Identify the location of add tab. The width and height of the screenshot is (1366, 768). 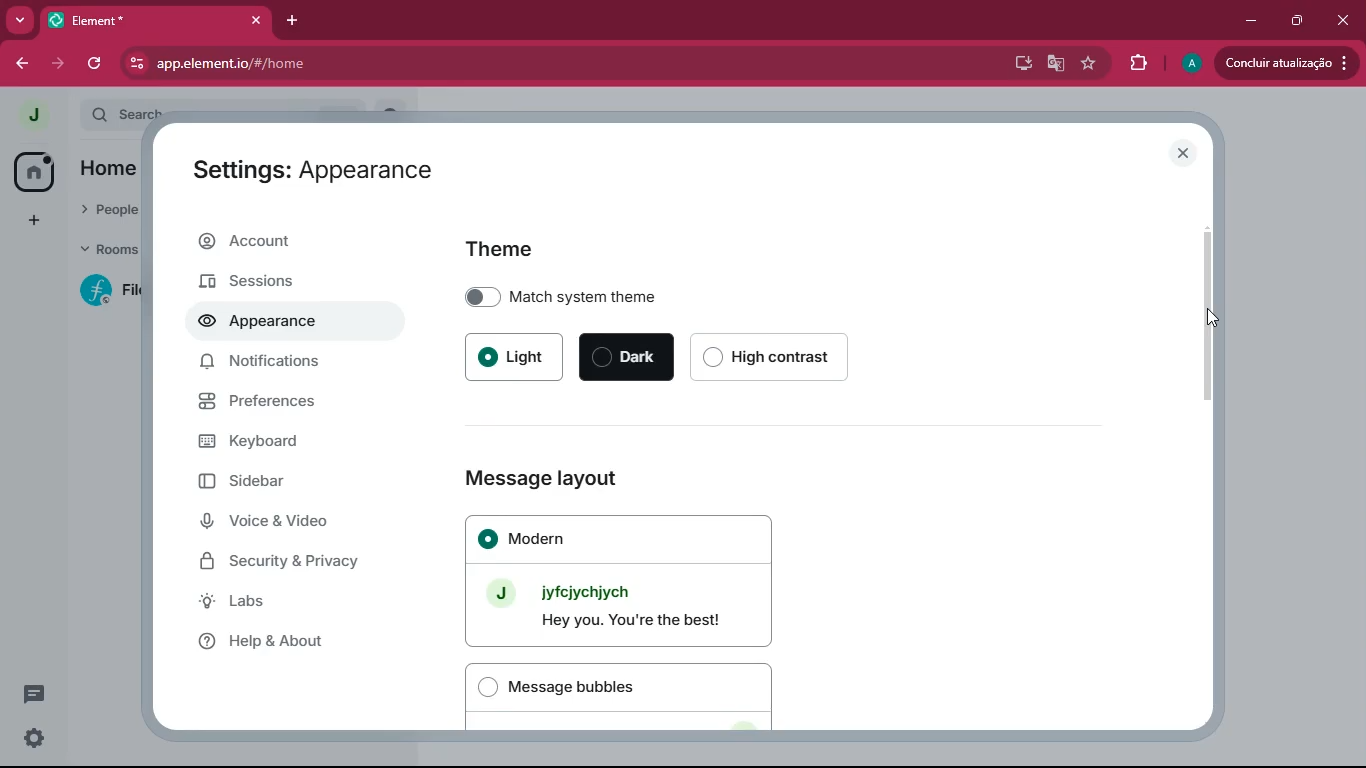
(295, 16).